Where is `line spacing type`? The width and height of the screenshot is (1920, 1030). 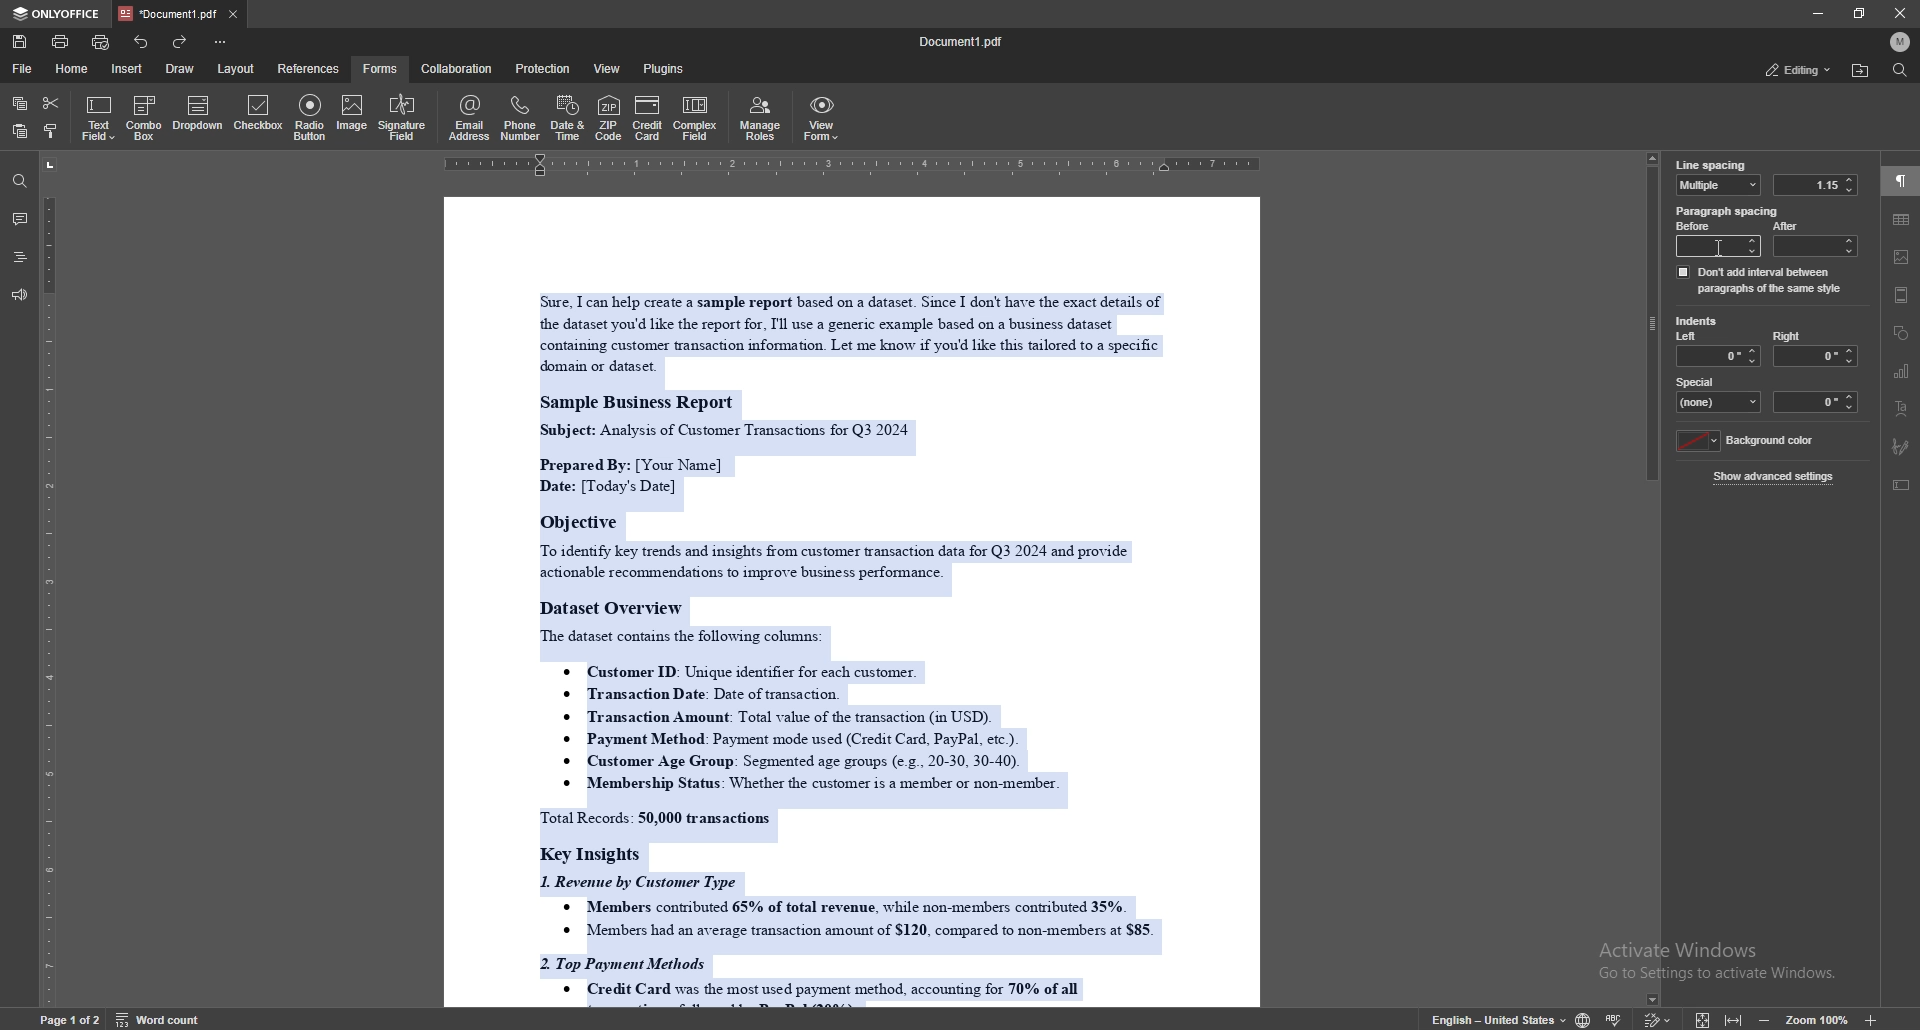 line spacing type is located at coordinates (1719, 185).